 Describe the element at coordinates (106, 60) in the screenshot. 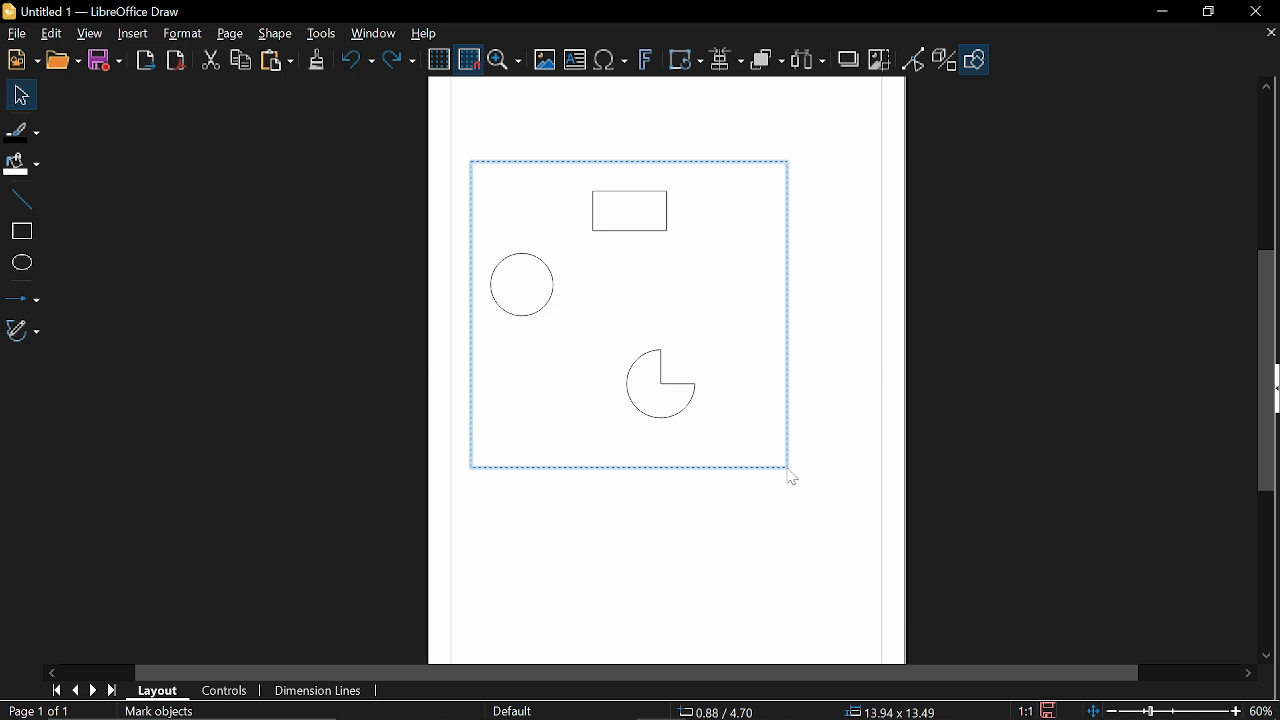

I see `Save` at that location.